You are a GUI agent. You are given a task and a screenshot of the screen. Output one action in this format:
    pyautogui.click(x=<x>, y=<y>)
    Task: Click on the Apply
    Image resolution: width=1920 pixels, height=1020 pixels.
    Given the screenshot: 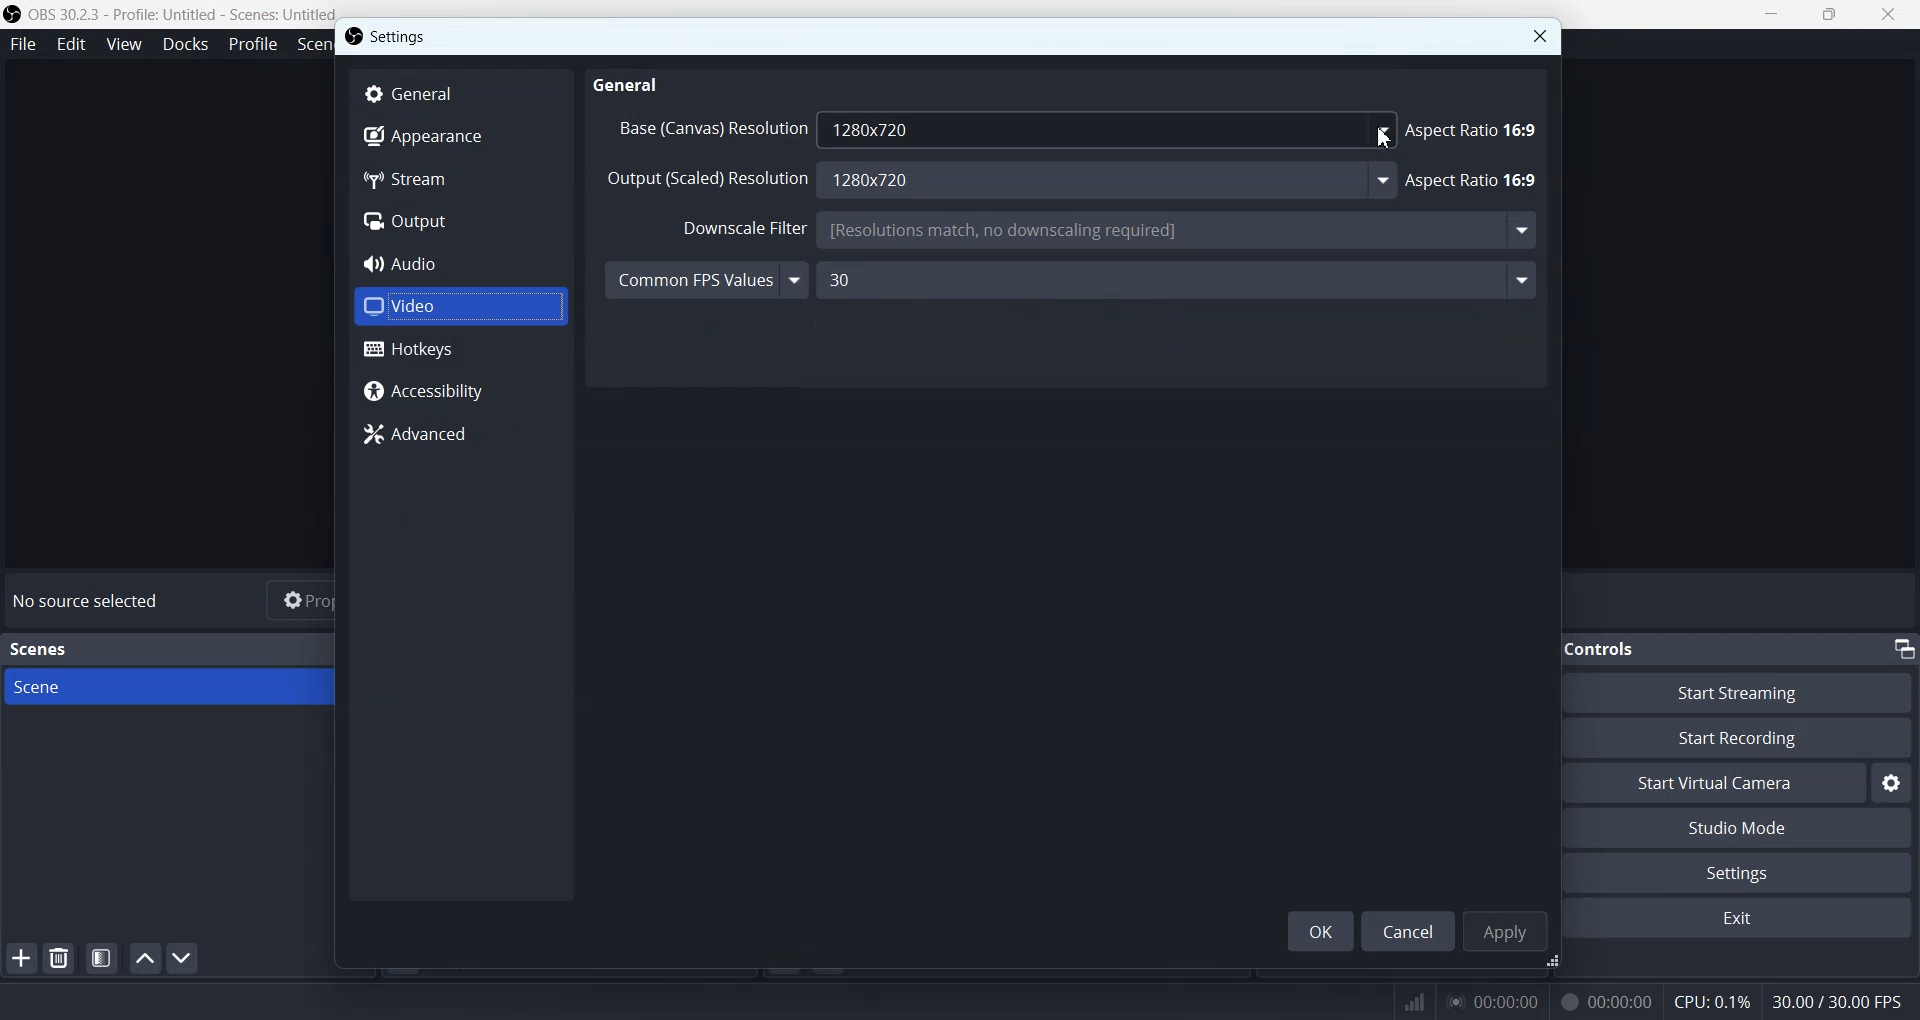 What is the action you would take?
    pyautogui.click(x=1504, y=930)
    